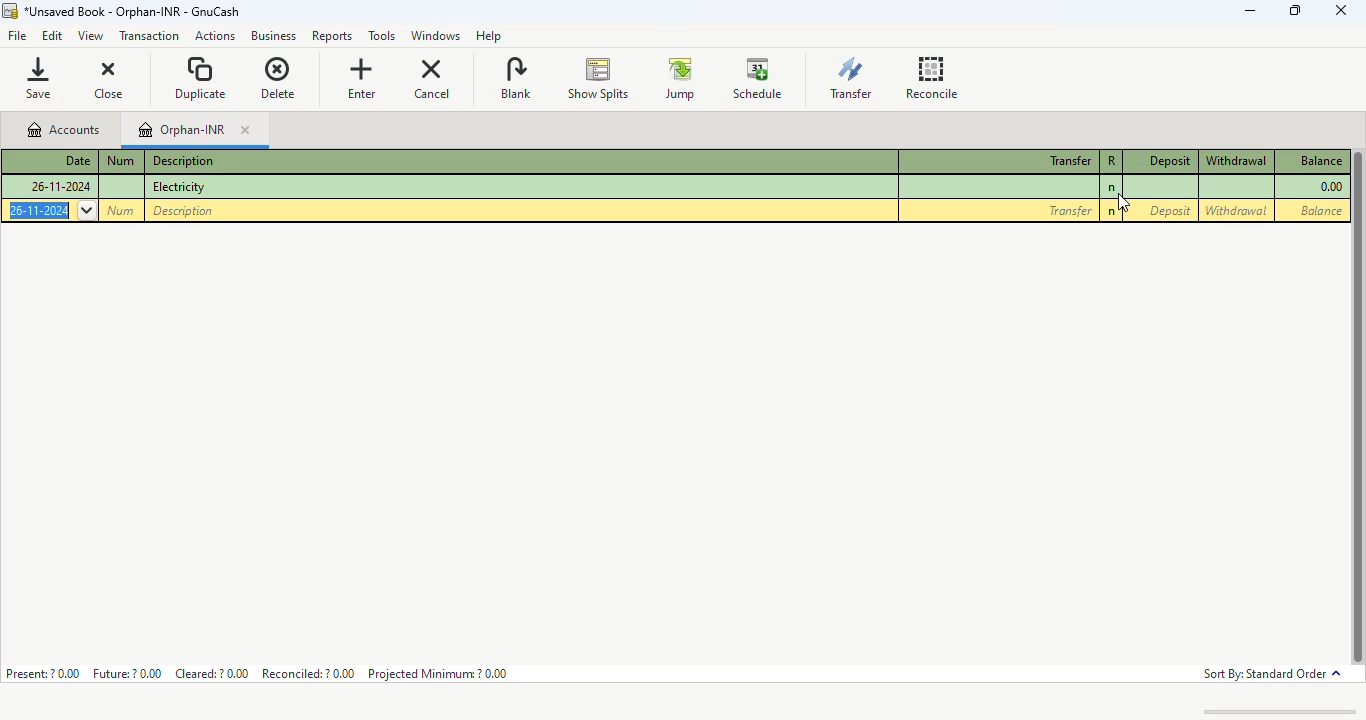  What do you see at coordinates (758, 78) in the screenshot?
I see `schedule` at bounding box center [758, 78].